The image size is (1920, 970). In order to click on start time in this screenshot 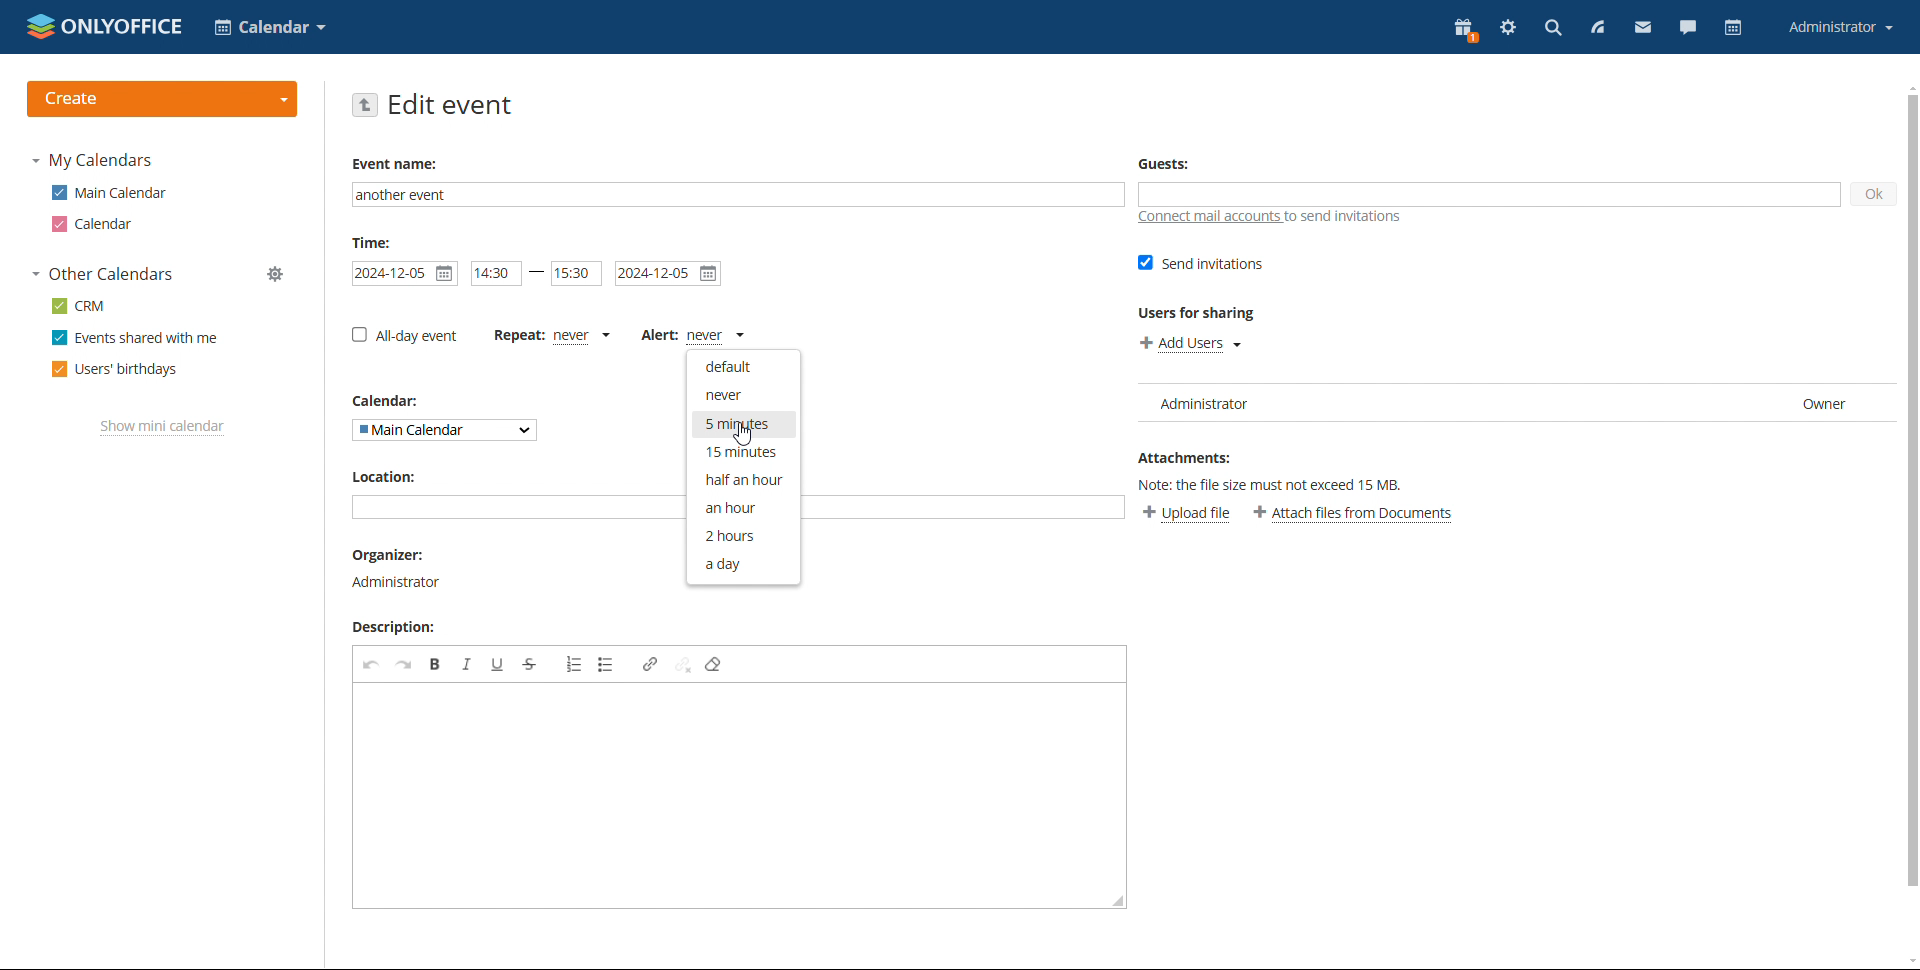, I will do `click(497, 273)`.